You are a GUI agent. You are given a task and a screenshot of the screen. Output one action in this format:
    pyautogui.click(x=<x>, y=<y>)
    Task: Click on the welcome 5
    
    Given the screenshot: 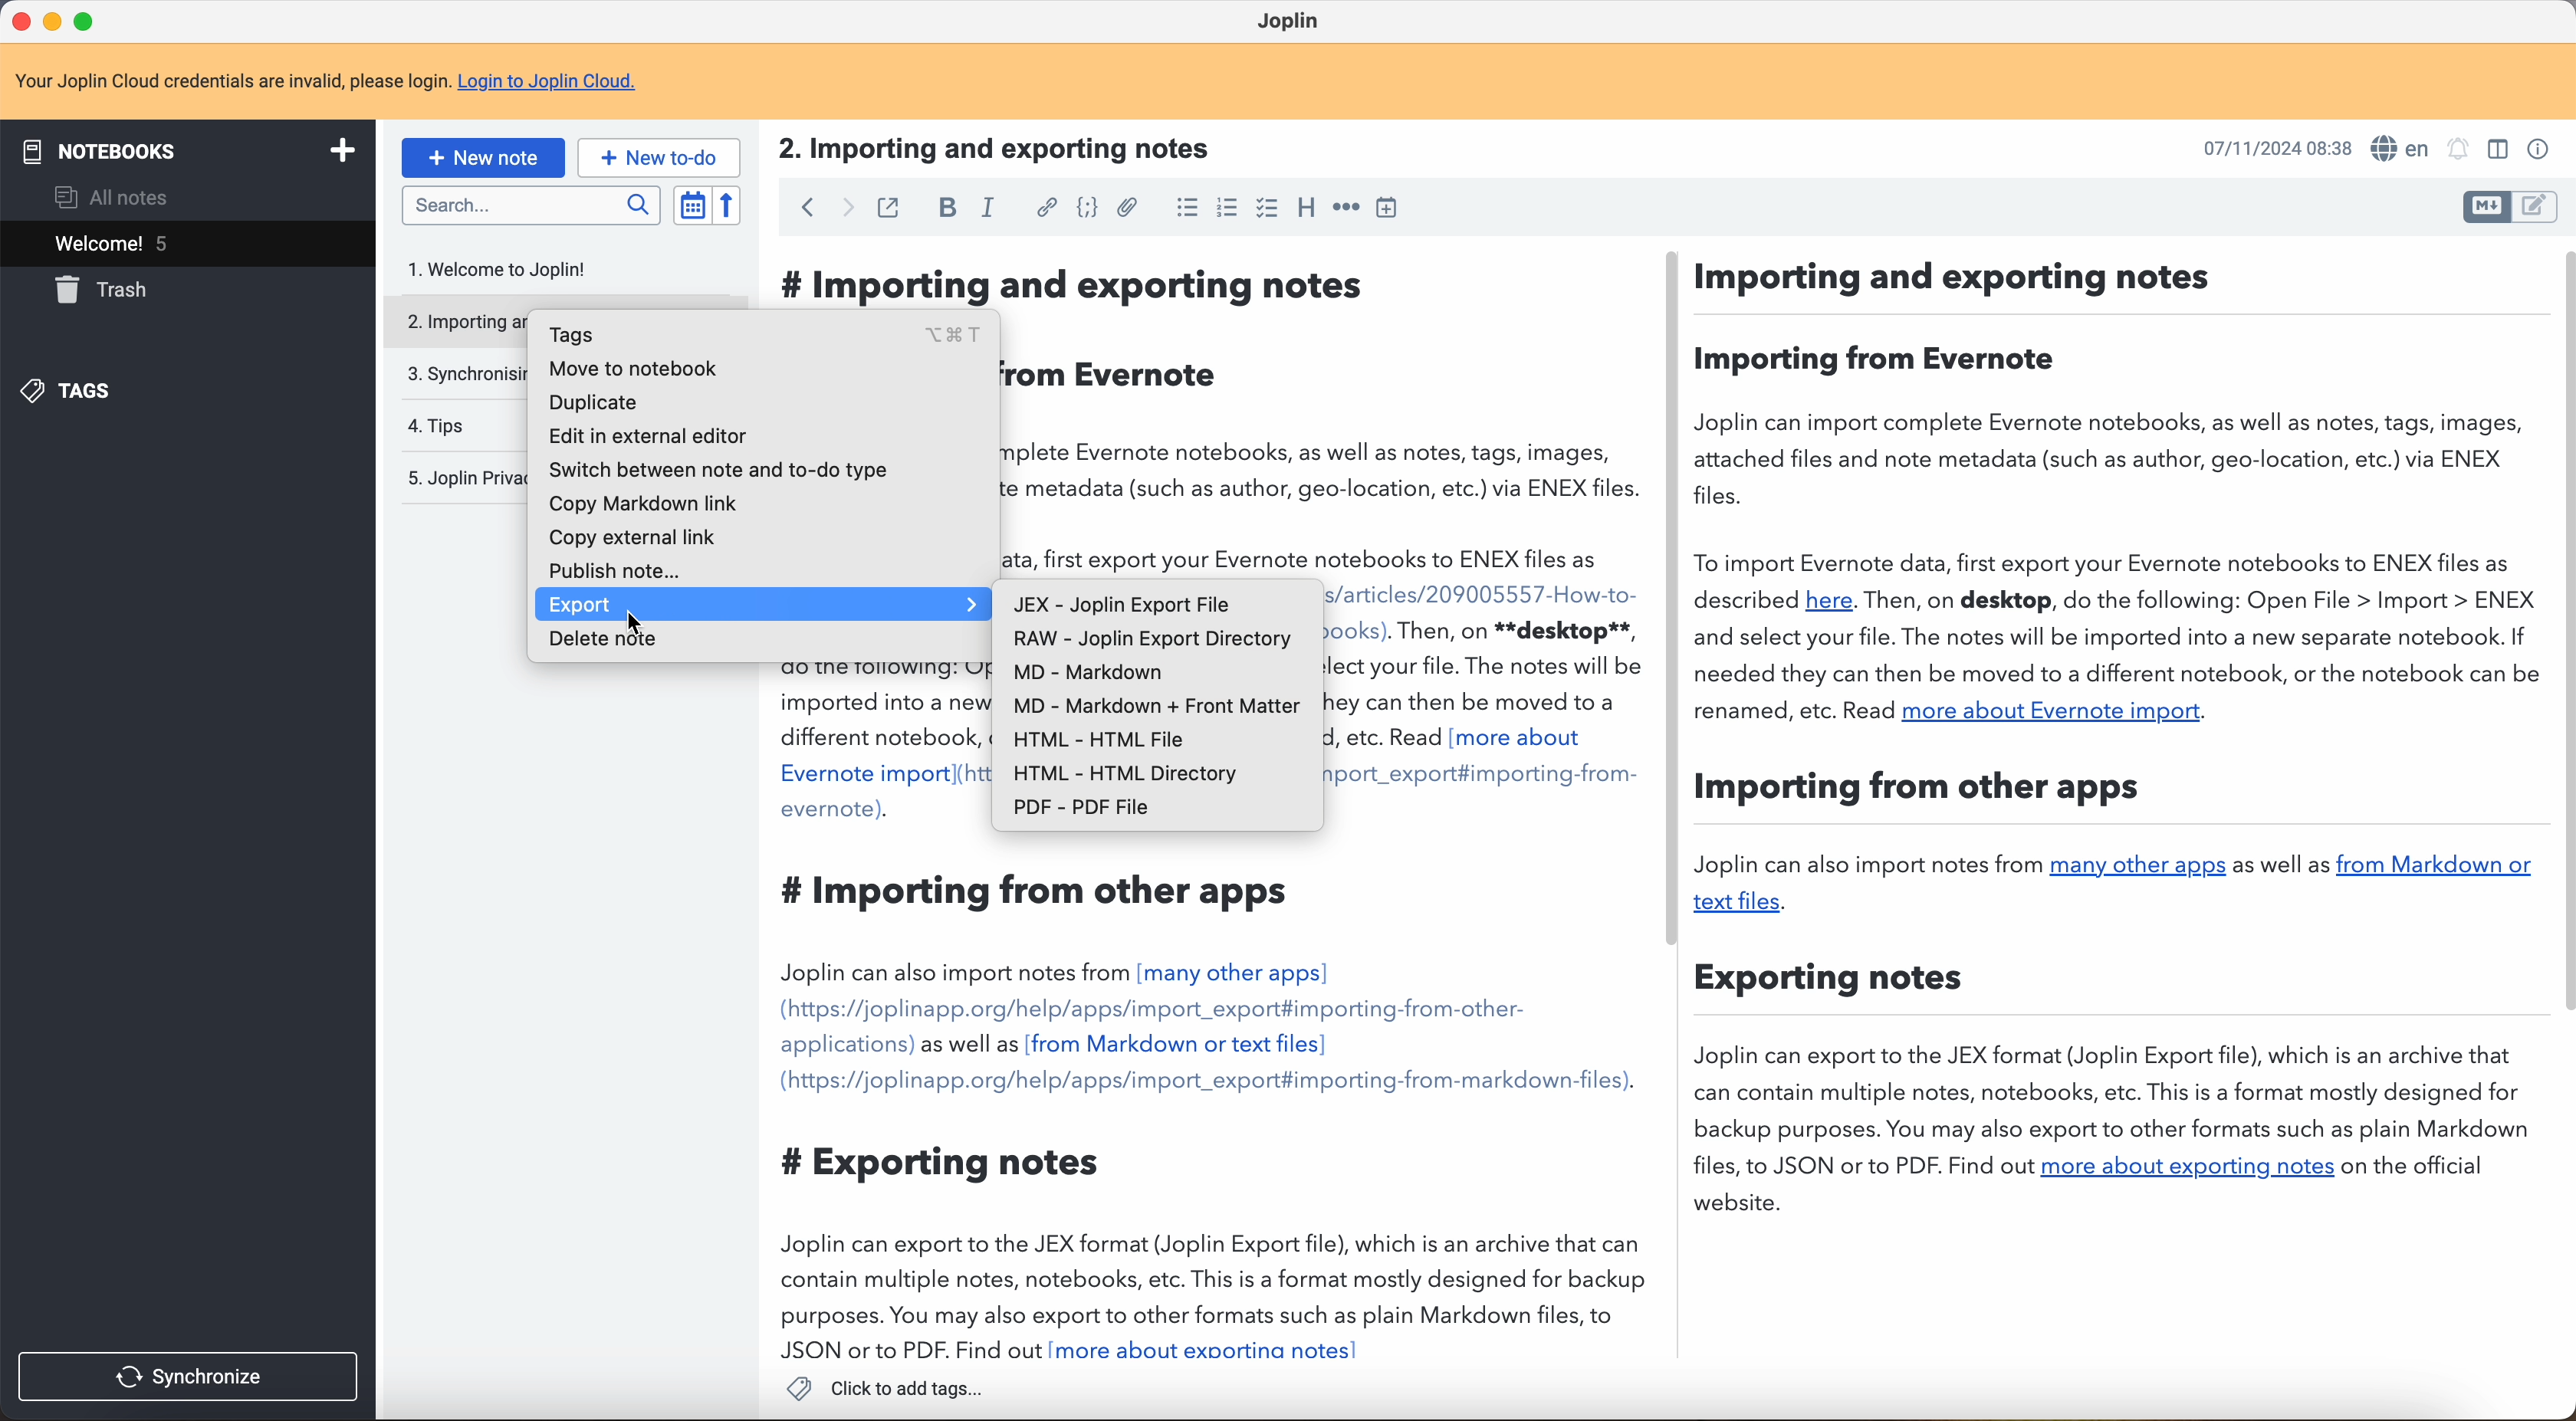 What is the action you would take?
    pyautogui.click(x=185, y=244)
    